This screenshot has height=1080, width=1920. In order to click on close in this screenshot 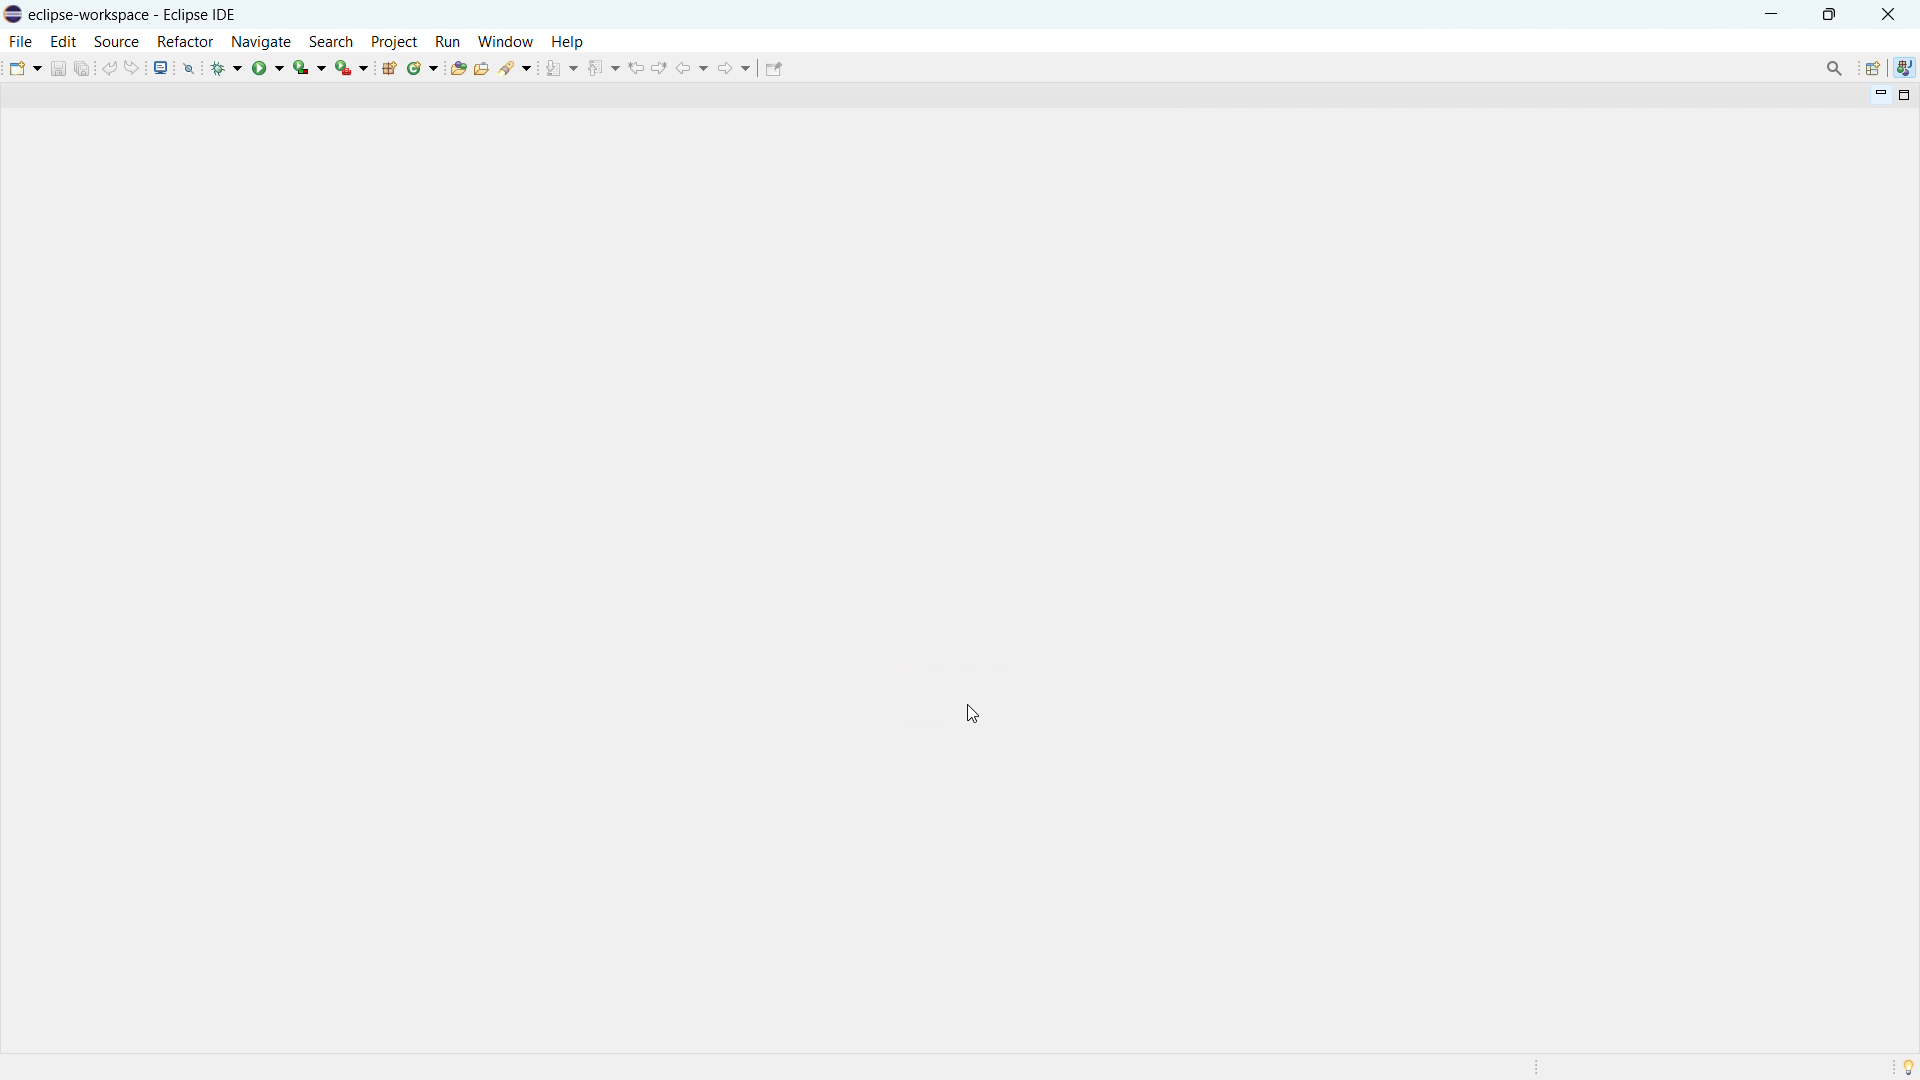, I will do `click(1887, 15)`.